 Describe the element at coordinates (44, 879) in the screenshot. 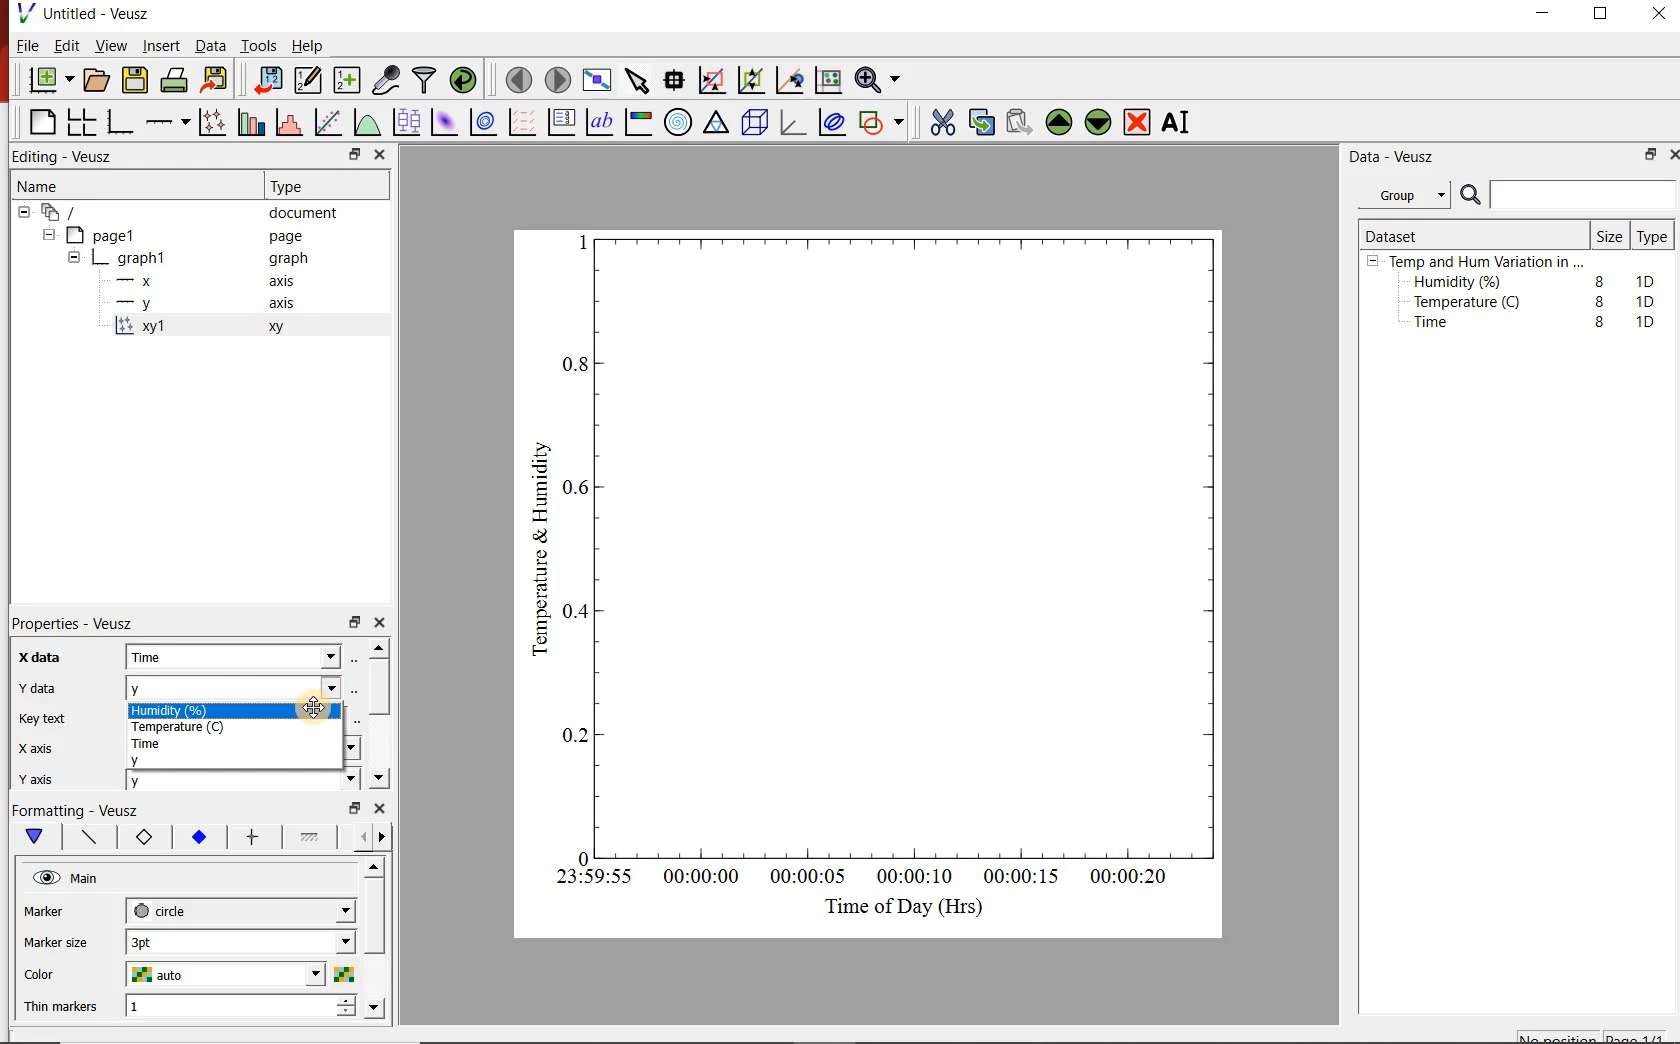

I see `visible (click to hide, set Hide to true)` at that location.